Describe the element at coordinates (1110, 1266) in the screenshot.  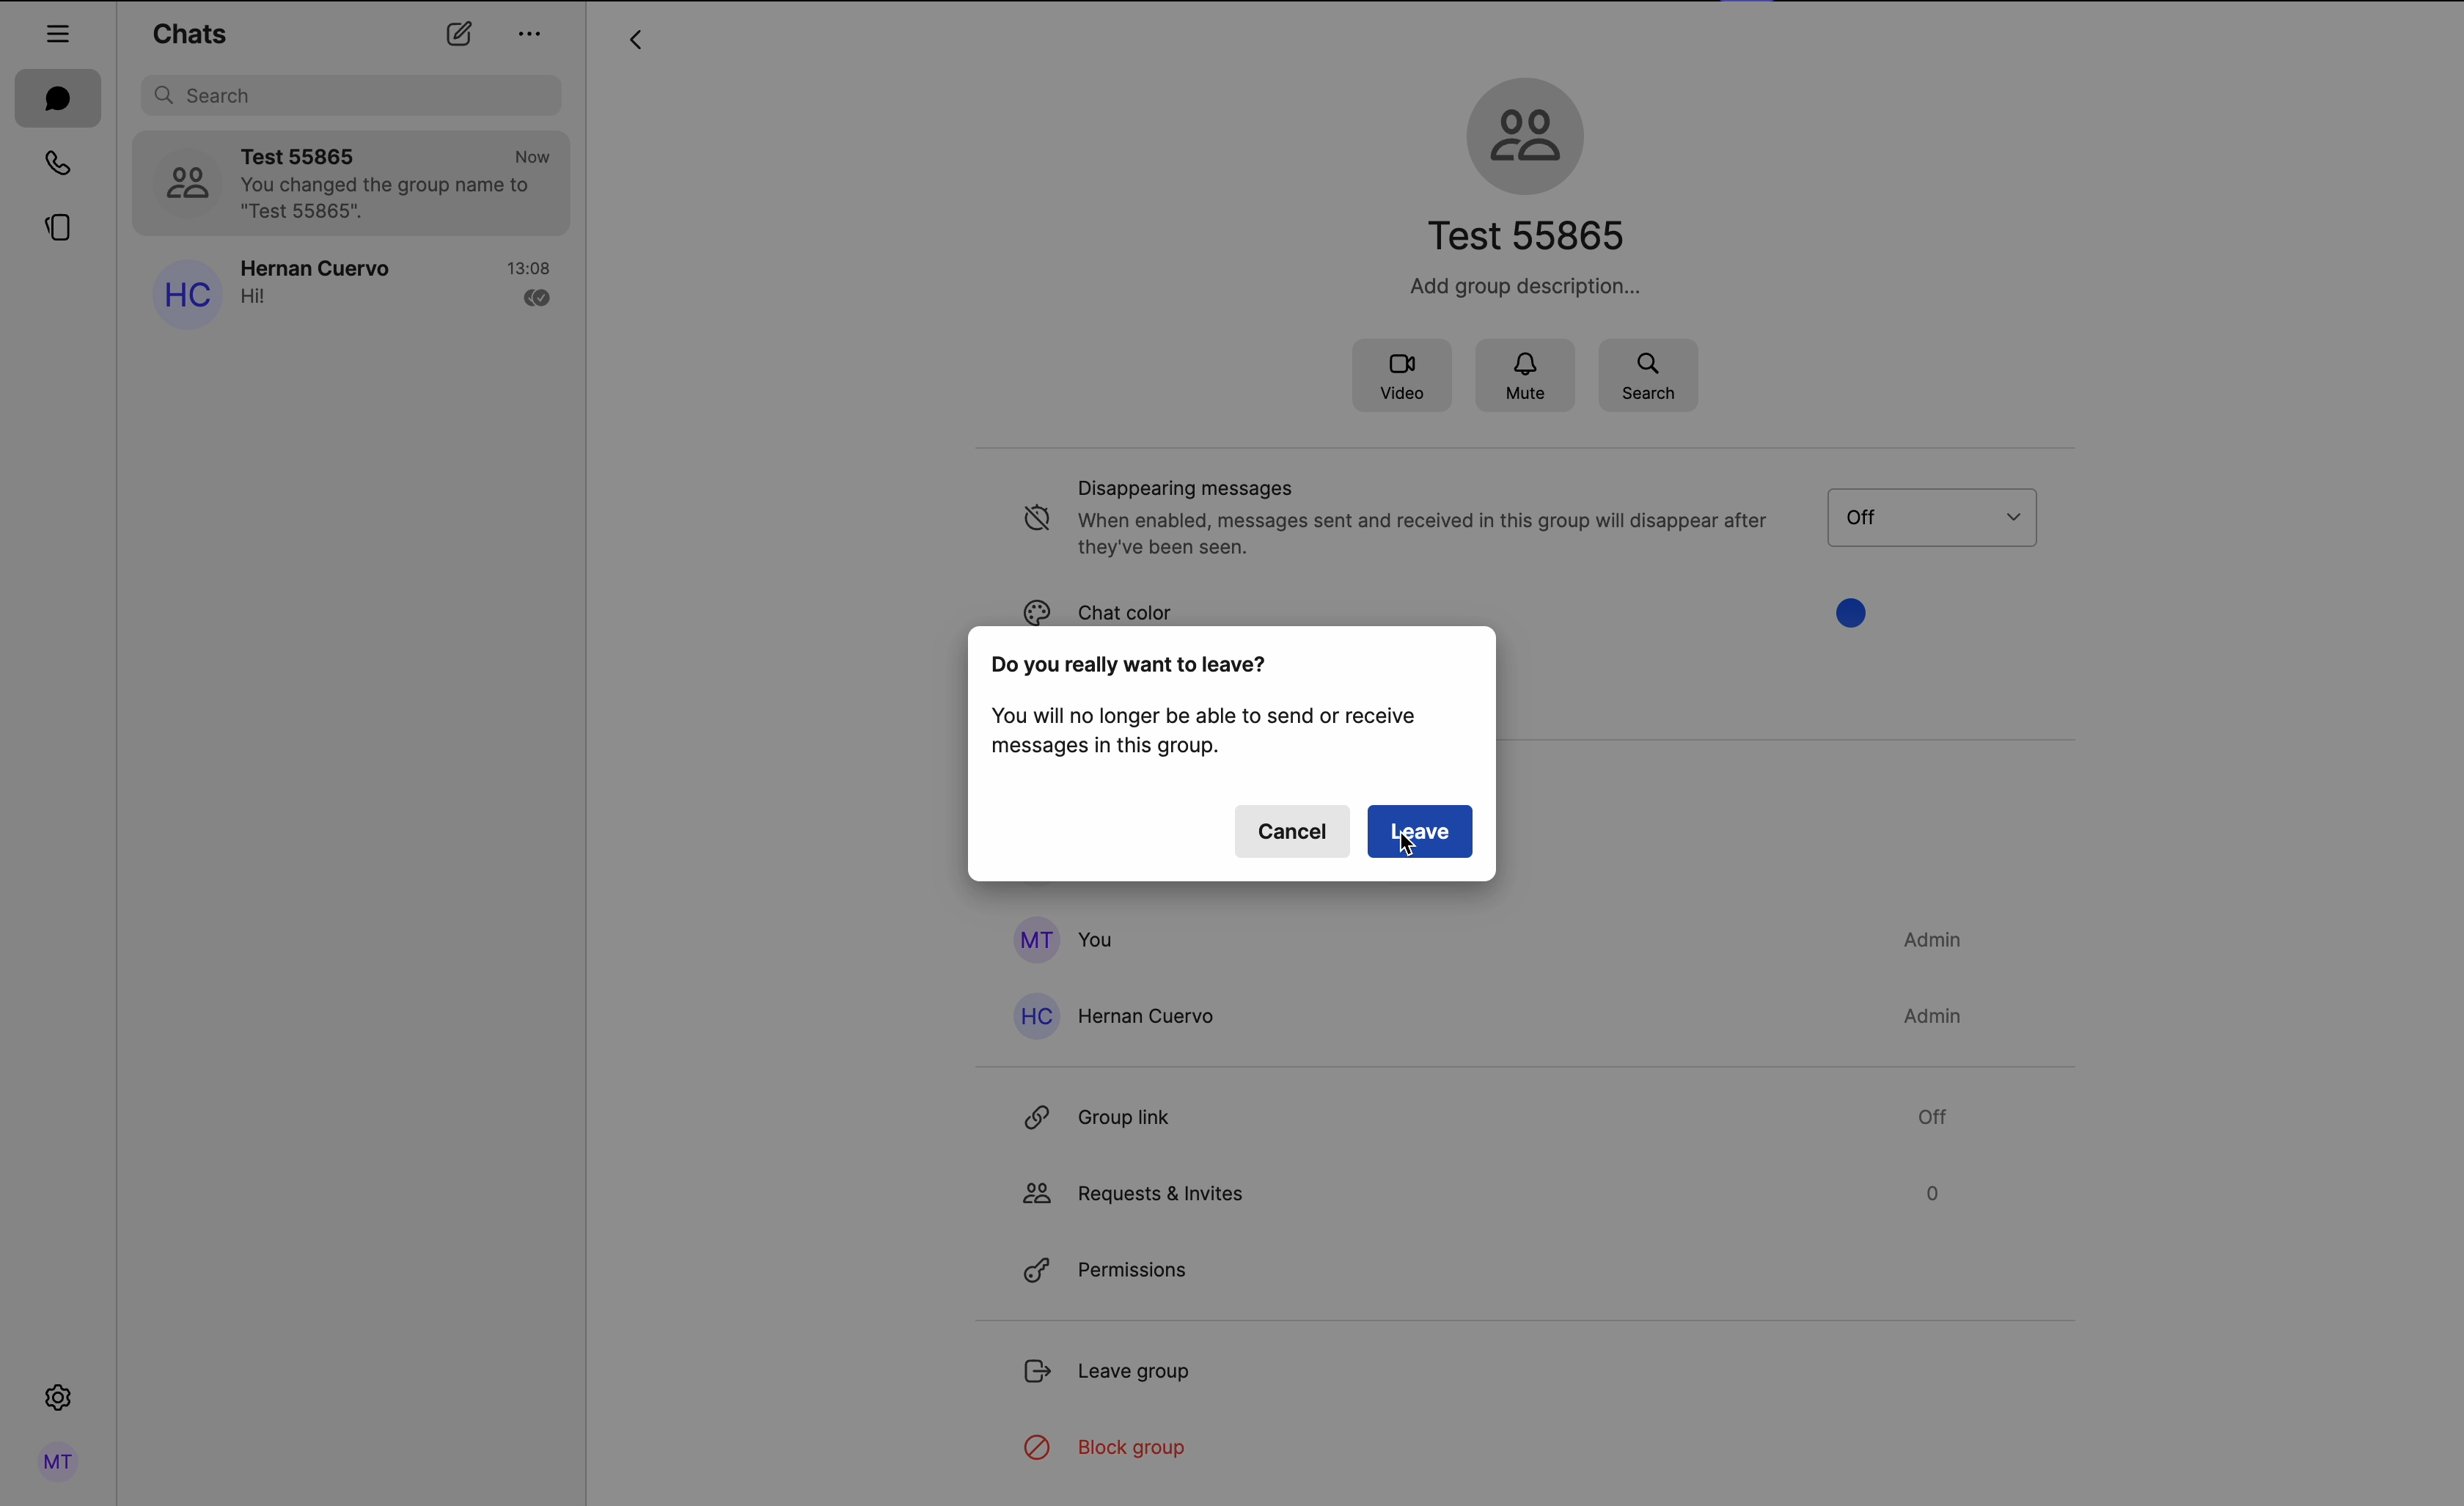
I see `permissions` at that location.